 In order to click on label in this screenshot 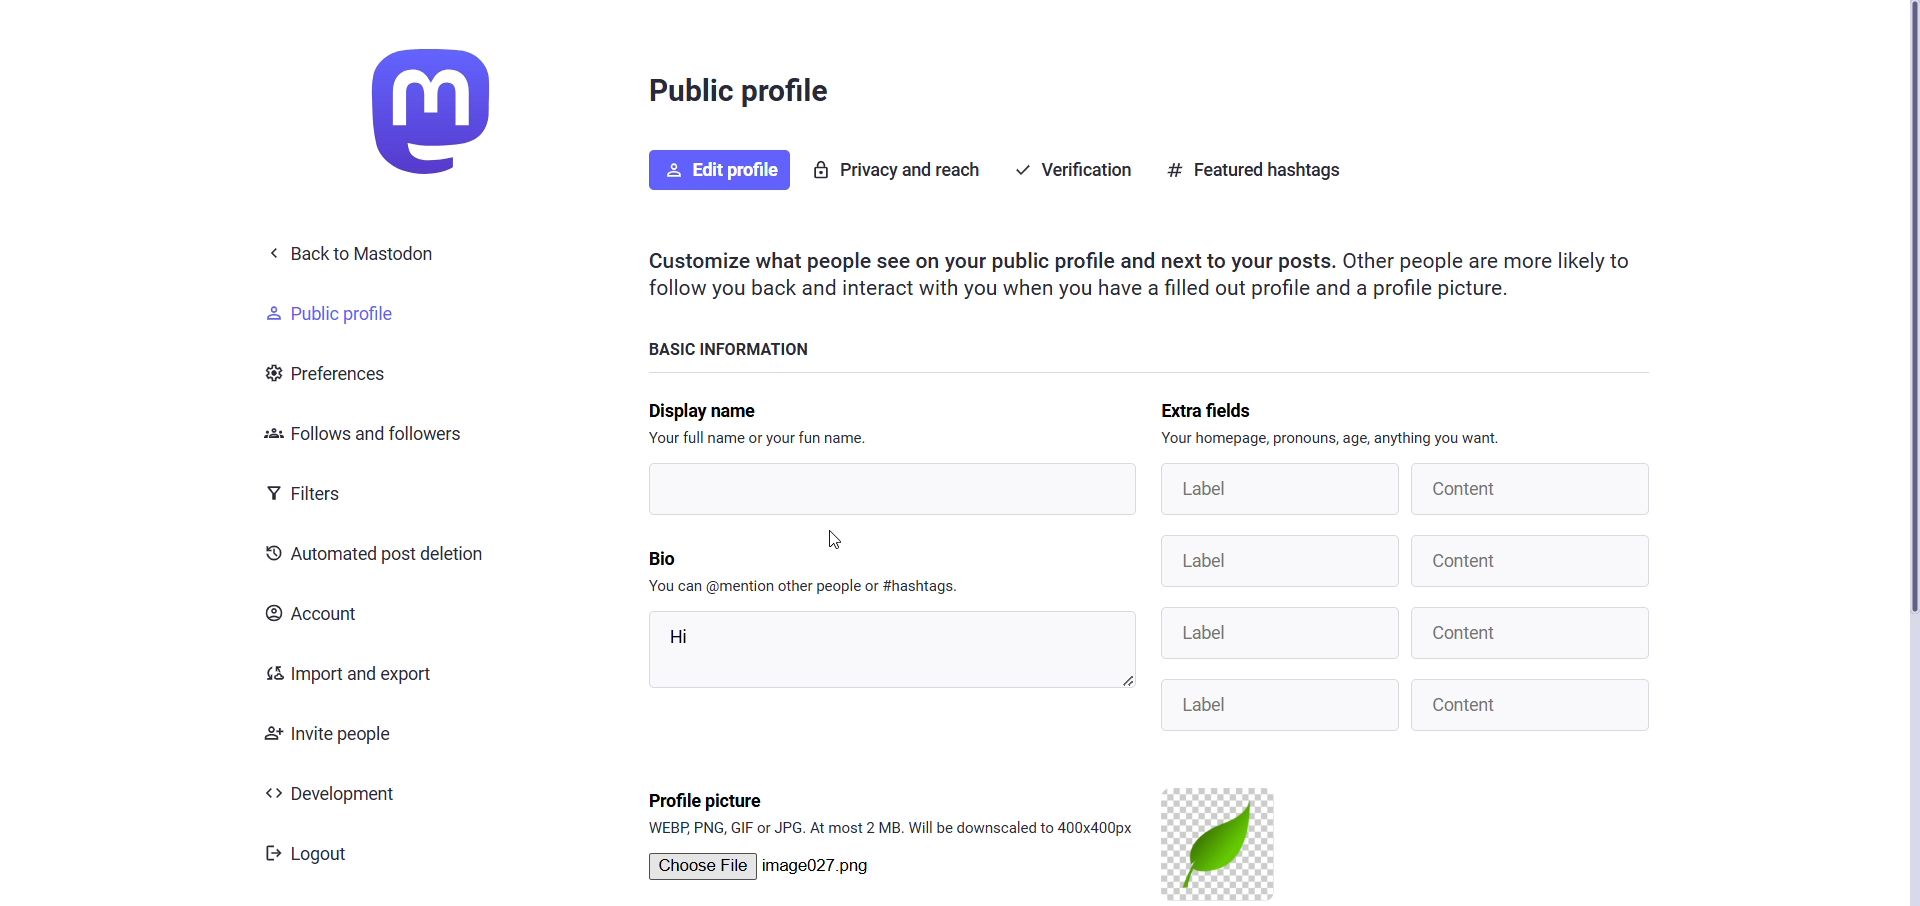, I will do `click(1276, 490)`.